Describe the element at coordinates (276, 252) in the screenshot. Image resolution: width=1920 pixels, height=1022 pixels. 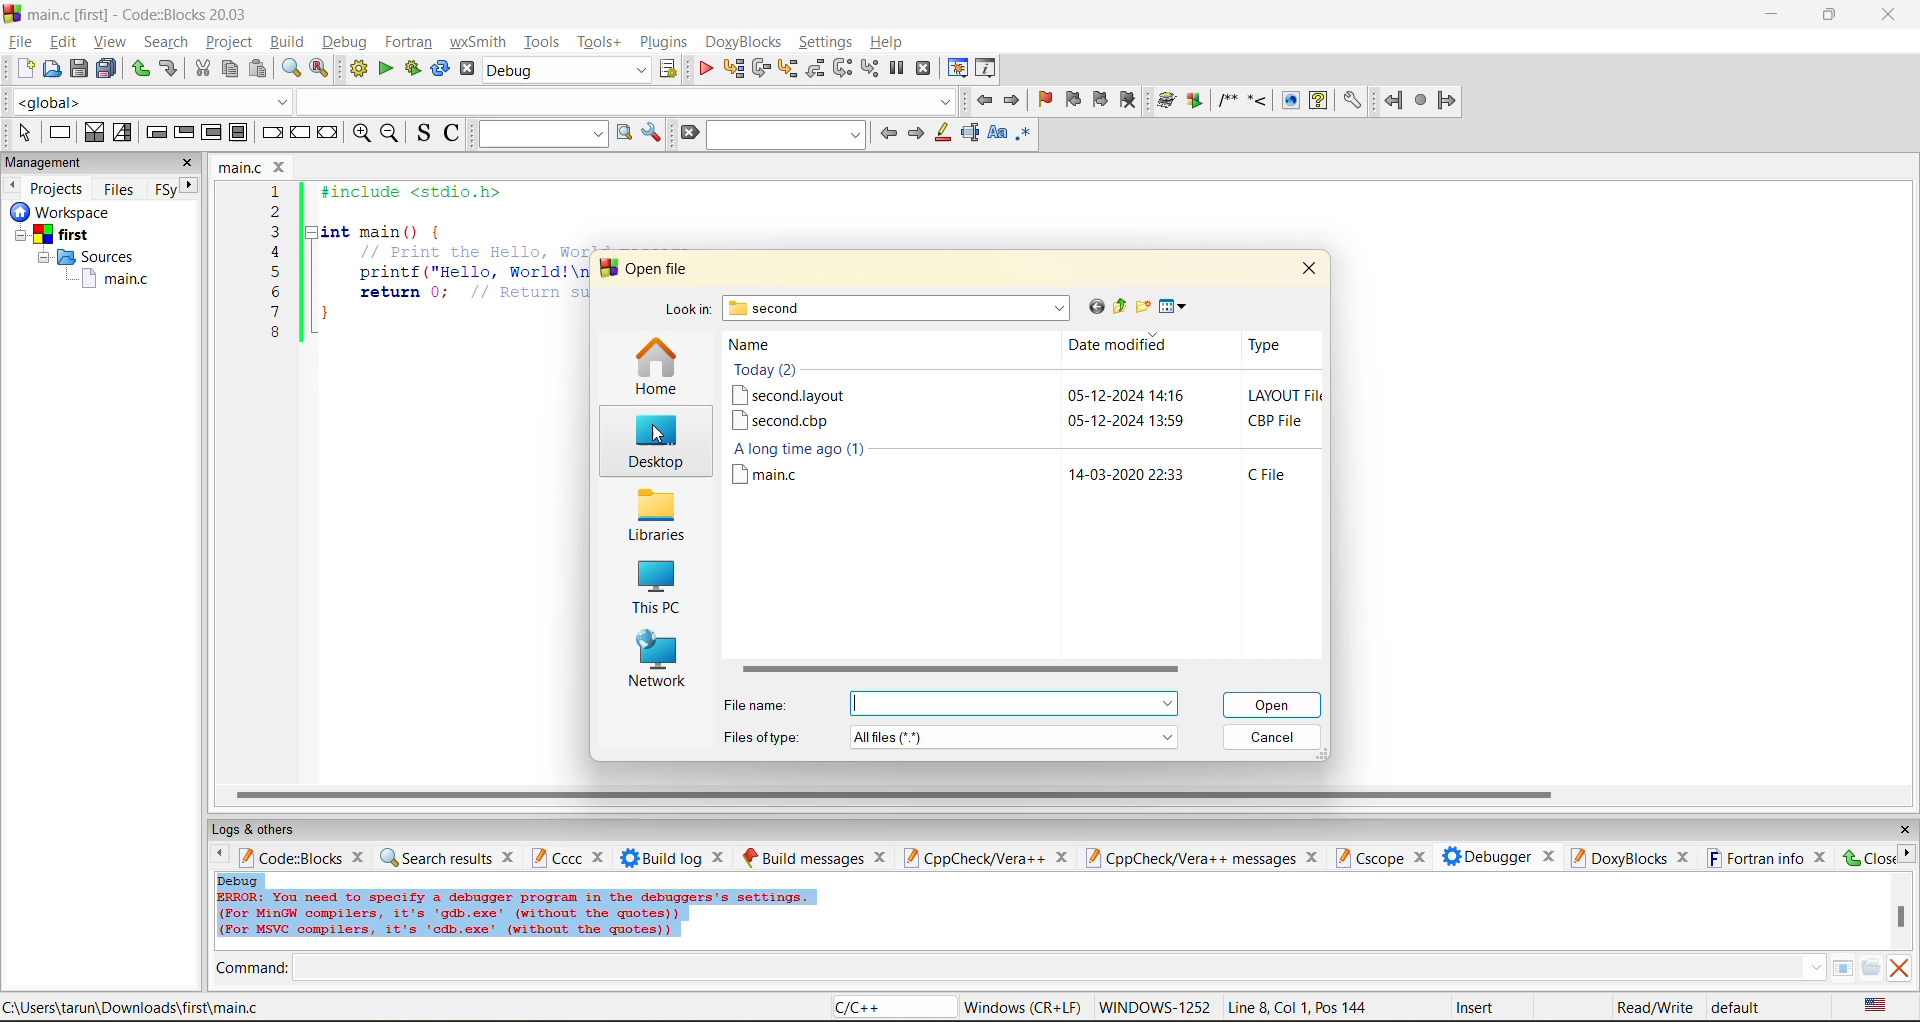
I see `4` at that location.